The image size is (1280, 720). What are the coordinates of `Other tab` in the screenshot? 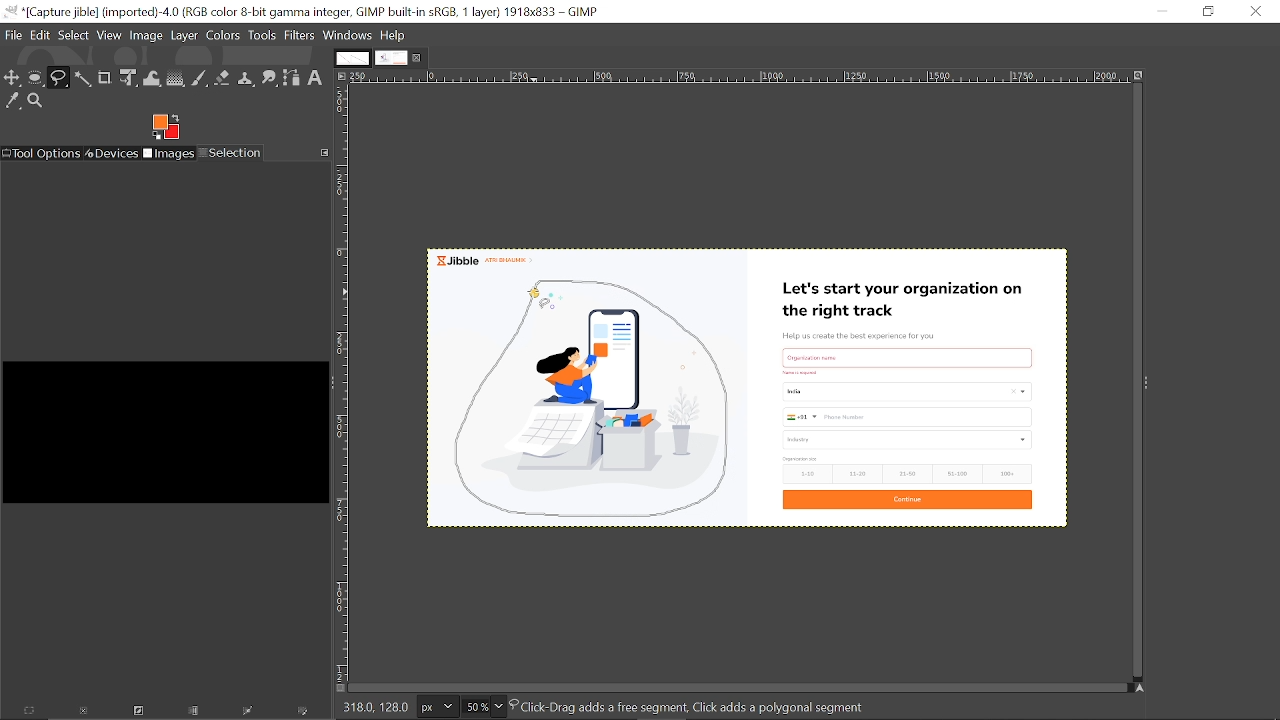 It's located at (351, 58).